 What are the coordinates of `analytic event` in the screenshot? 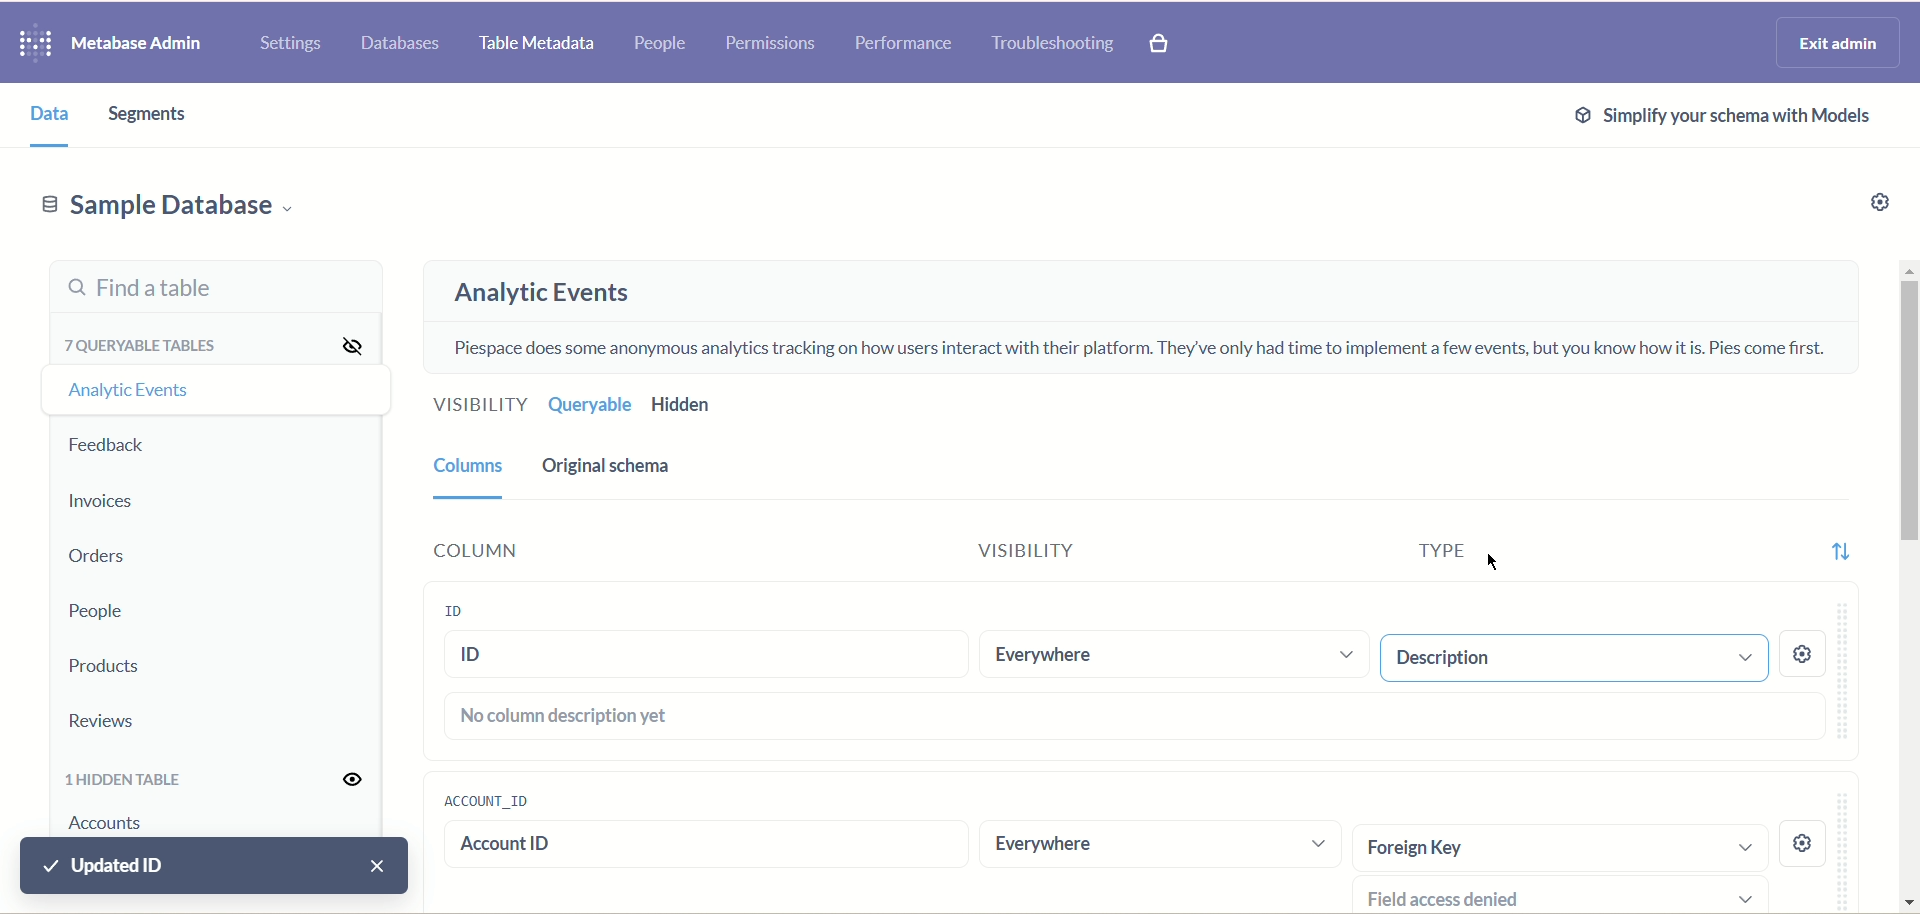 It's located at (125, 388).